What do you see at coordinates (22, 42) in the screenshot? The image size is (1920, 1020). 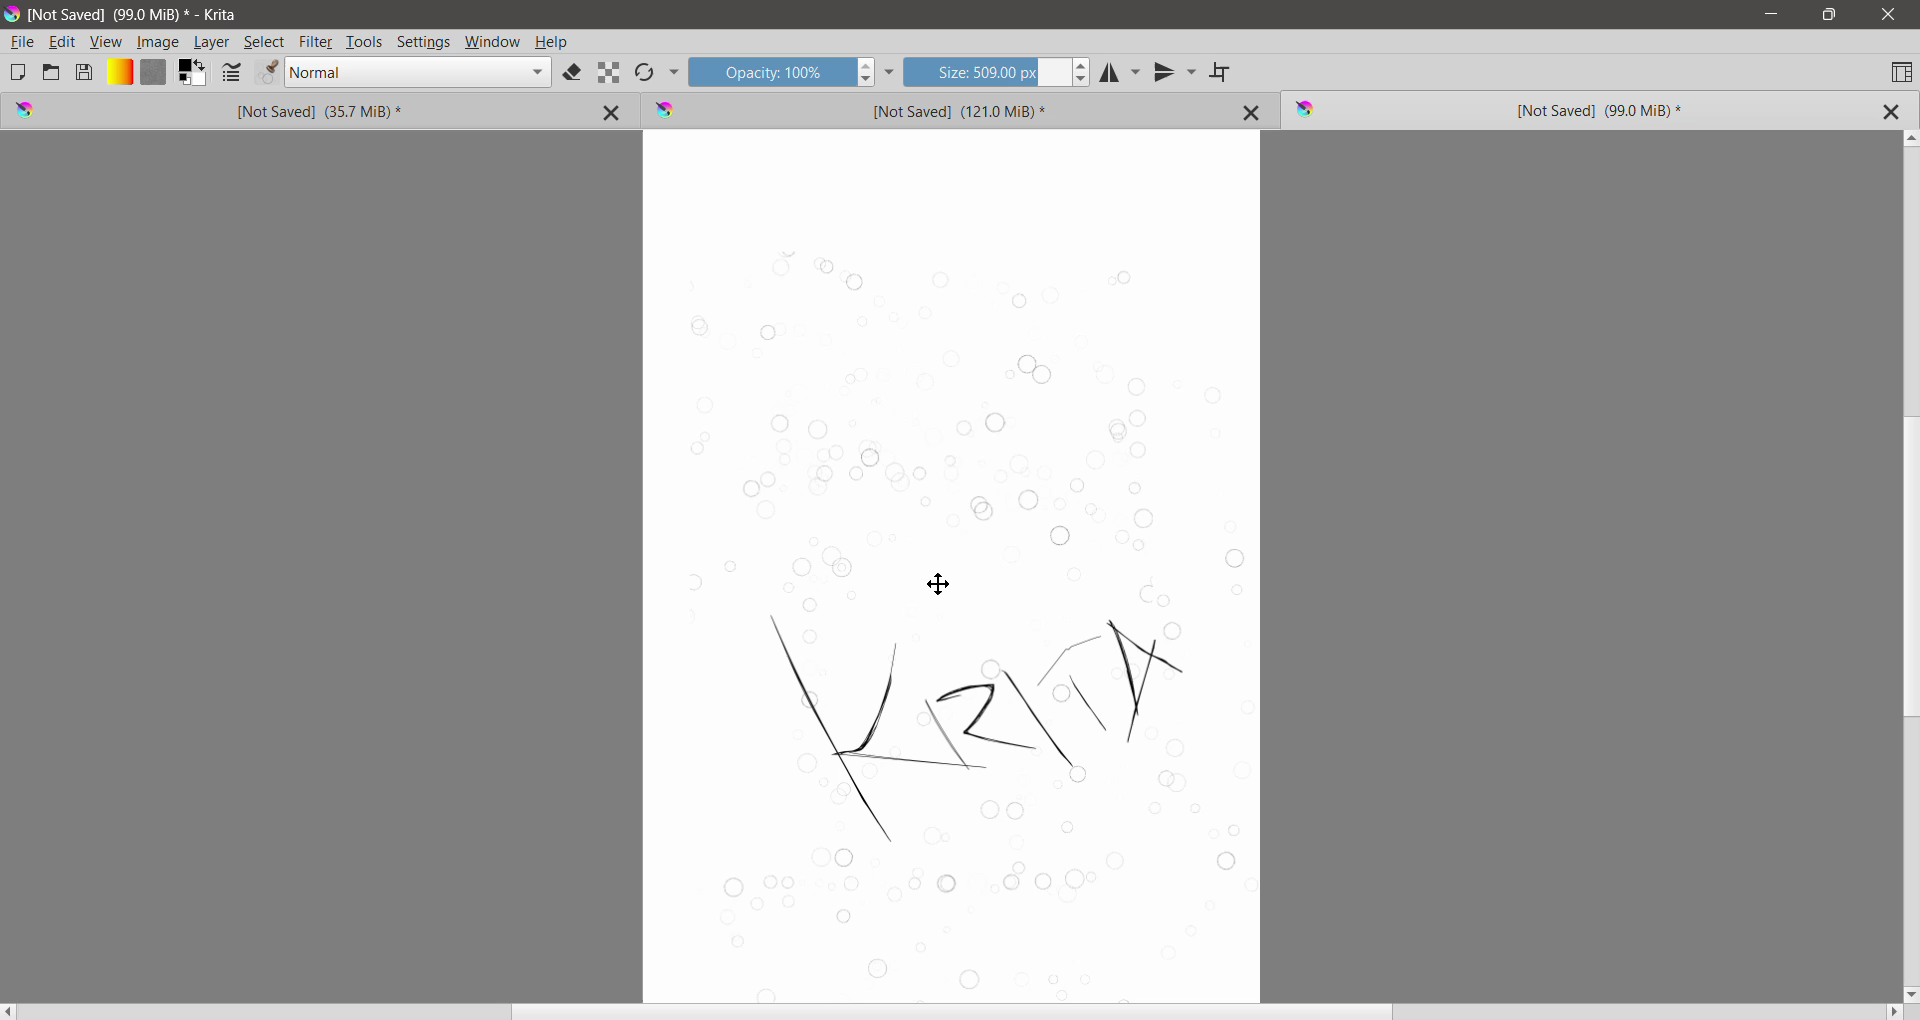 I see `File` at bounding box center [22, 42].